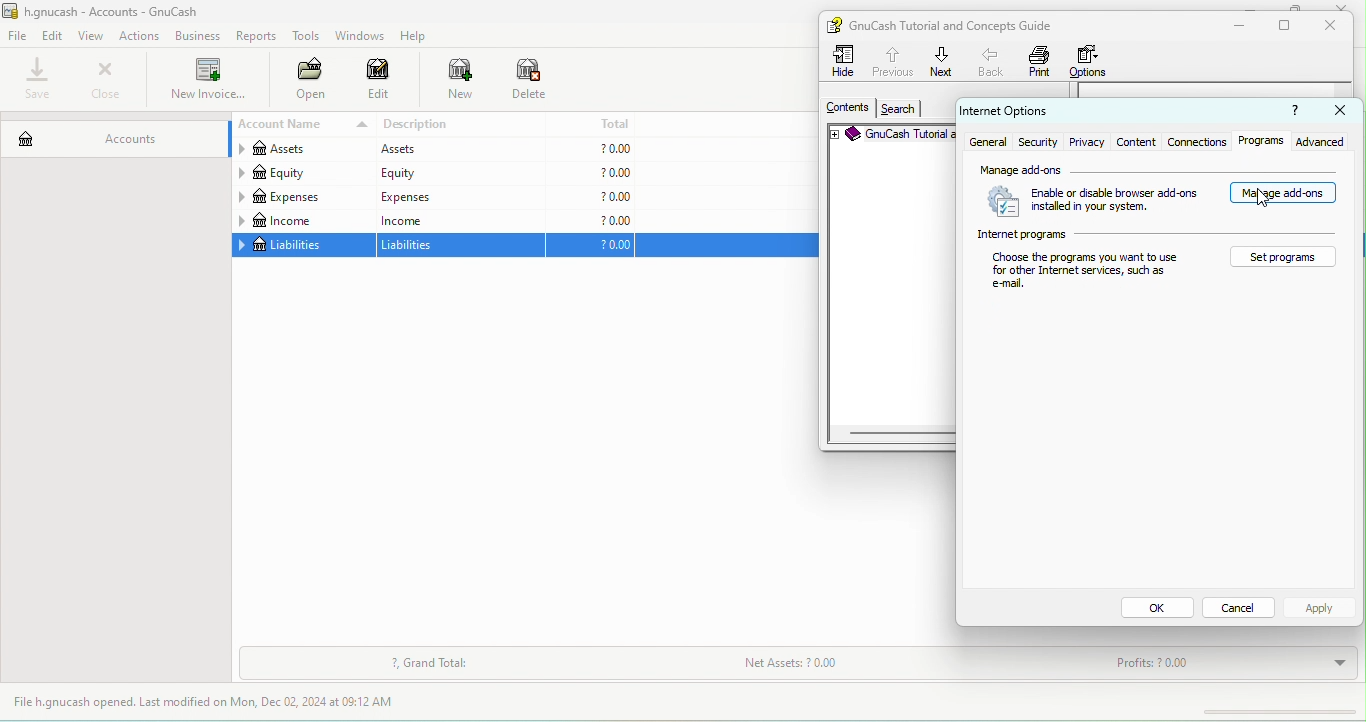 This screenshot has width=1366, height=722. Describe the element at coordinates (458, 173) in the screenshot. I see `equity` at that location.